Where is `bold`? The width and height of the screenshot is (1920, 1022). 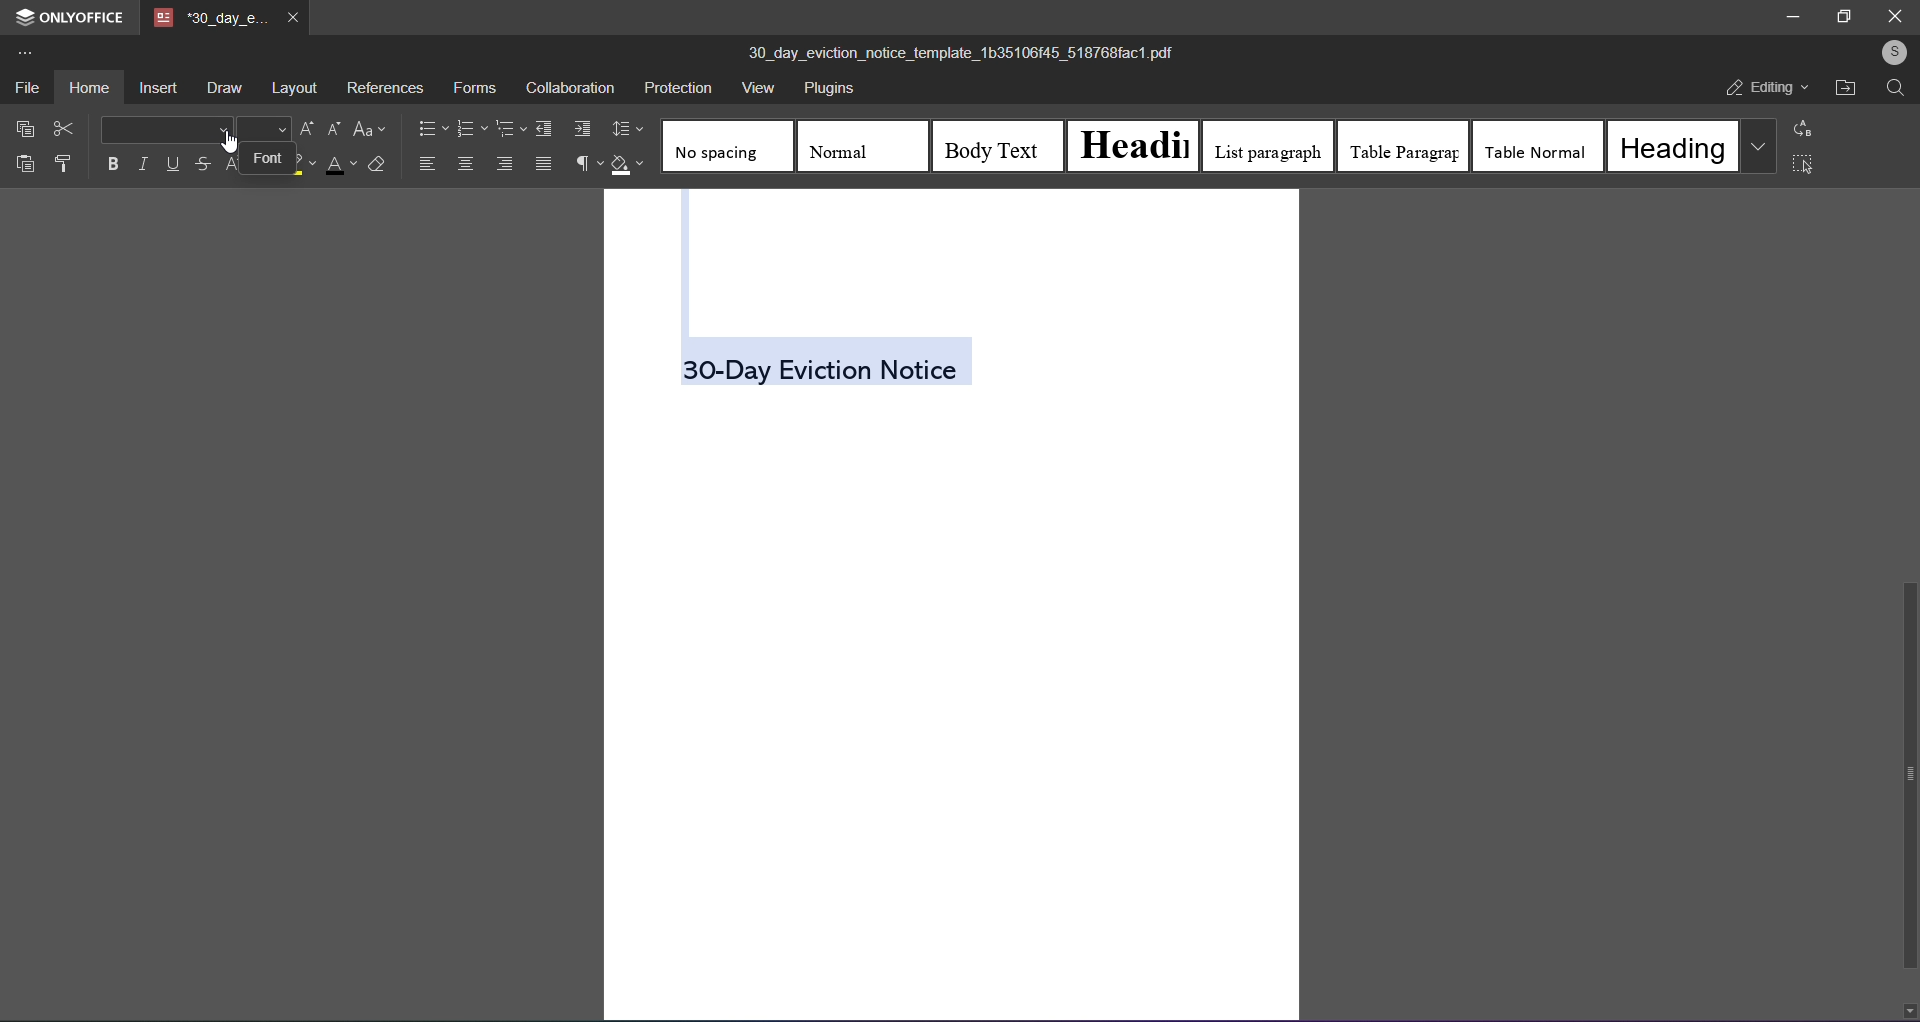
bold is located at coordinates (112, 164).